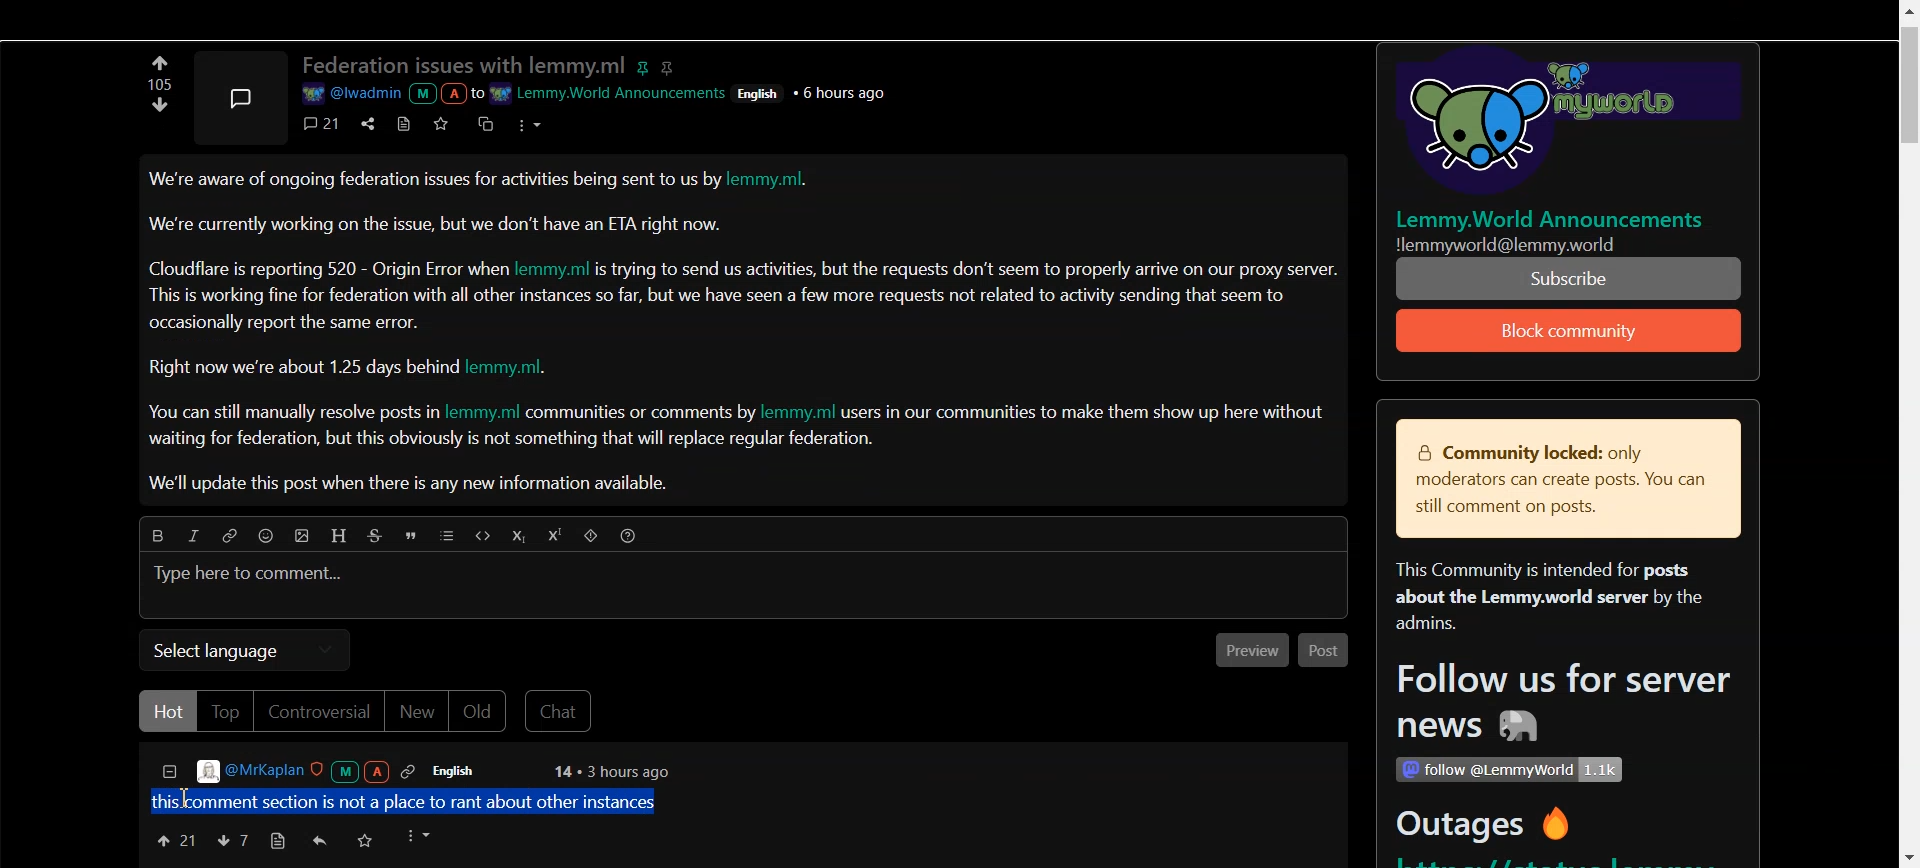 This screenshot has width=1920, height=868. I want to click on lemmy.ml., so click(778, 182).